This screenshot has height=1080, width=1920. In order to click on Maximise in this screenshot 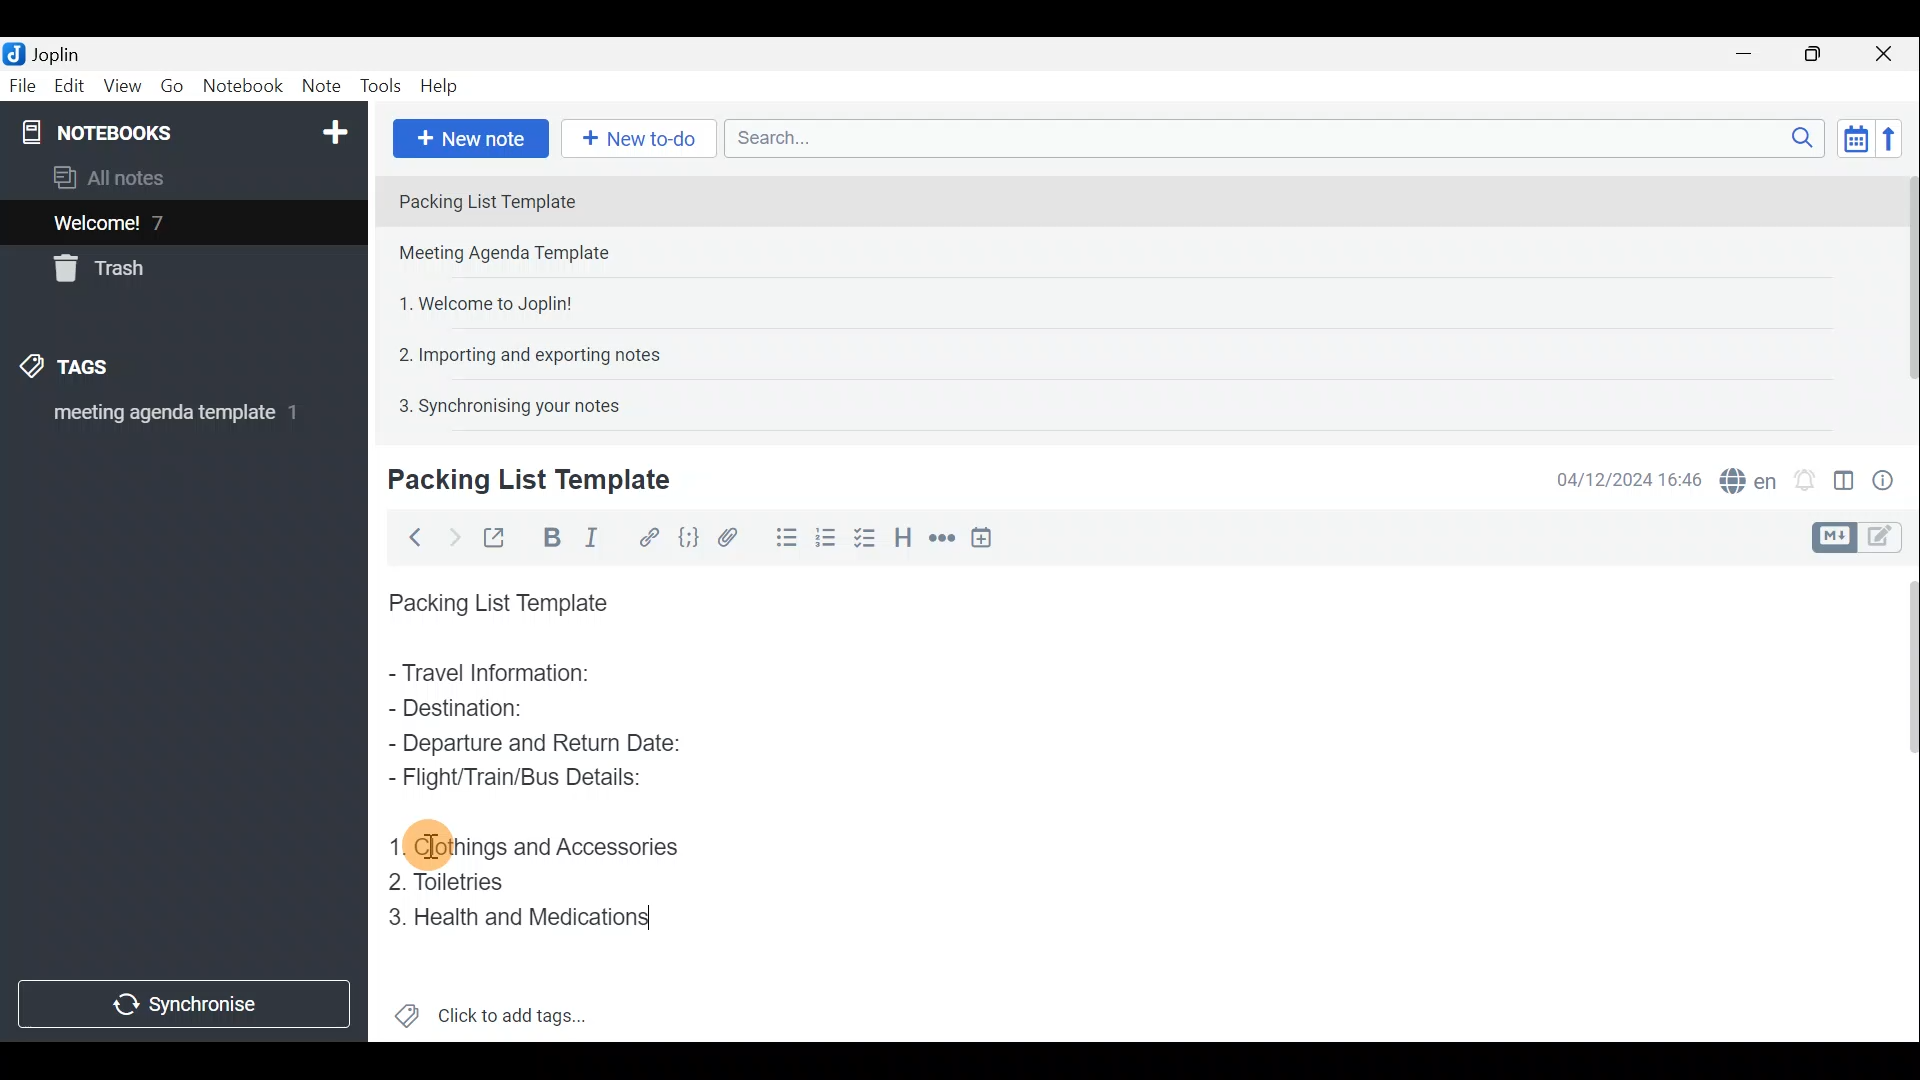, I will do `click(1820, 54)`.